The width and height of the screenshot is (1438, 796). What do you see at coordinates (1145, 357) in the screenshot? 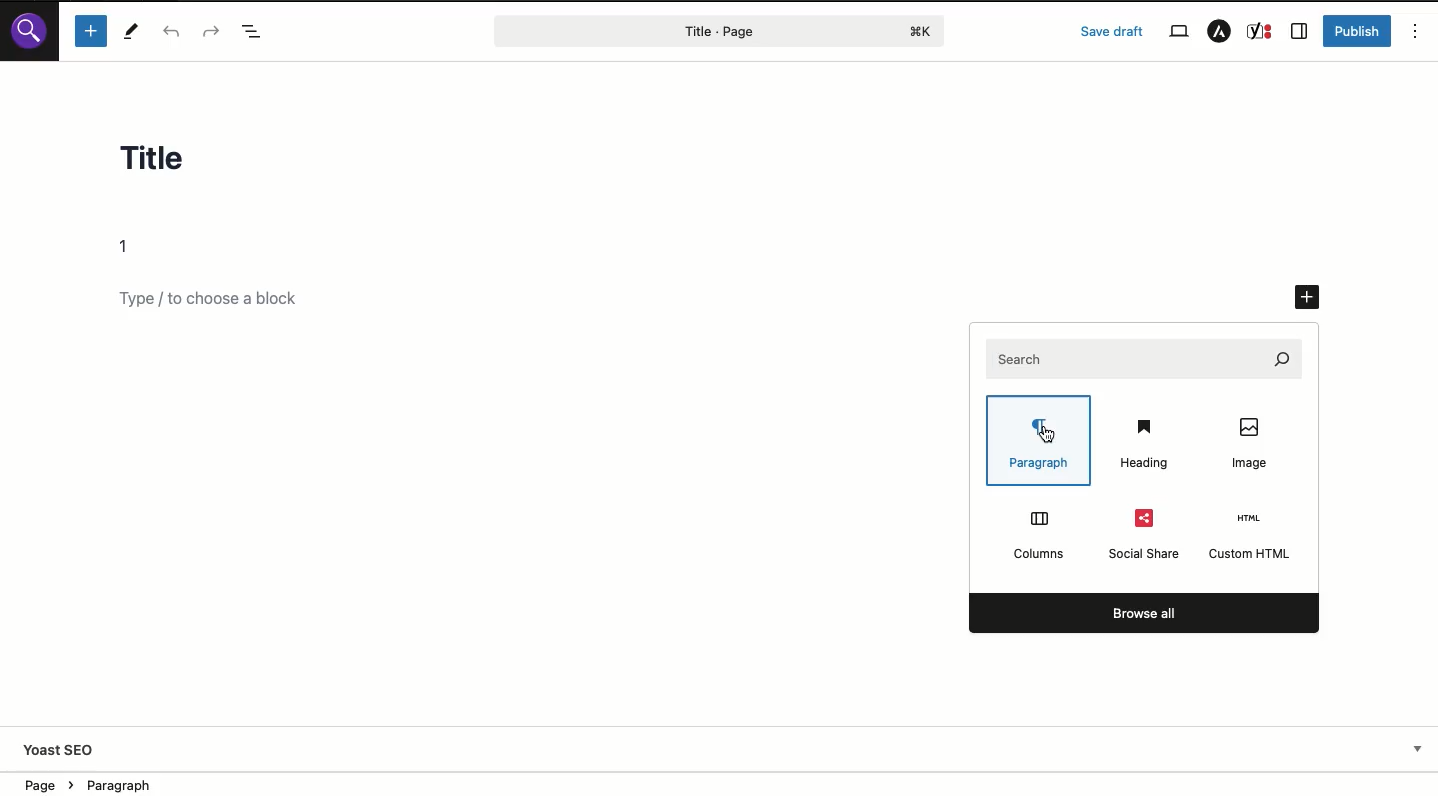
I see `Search` at bounding box center [1145, 357].